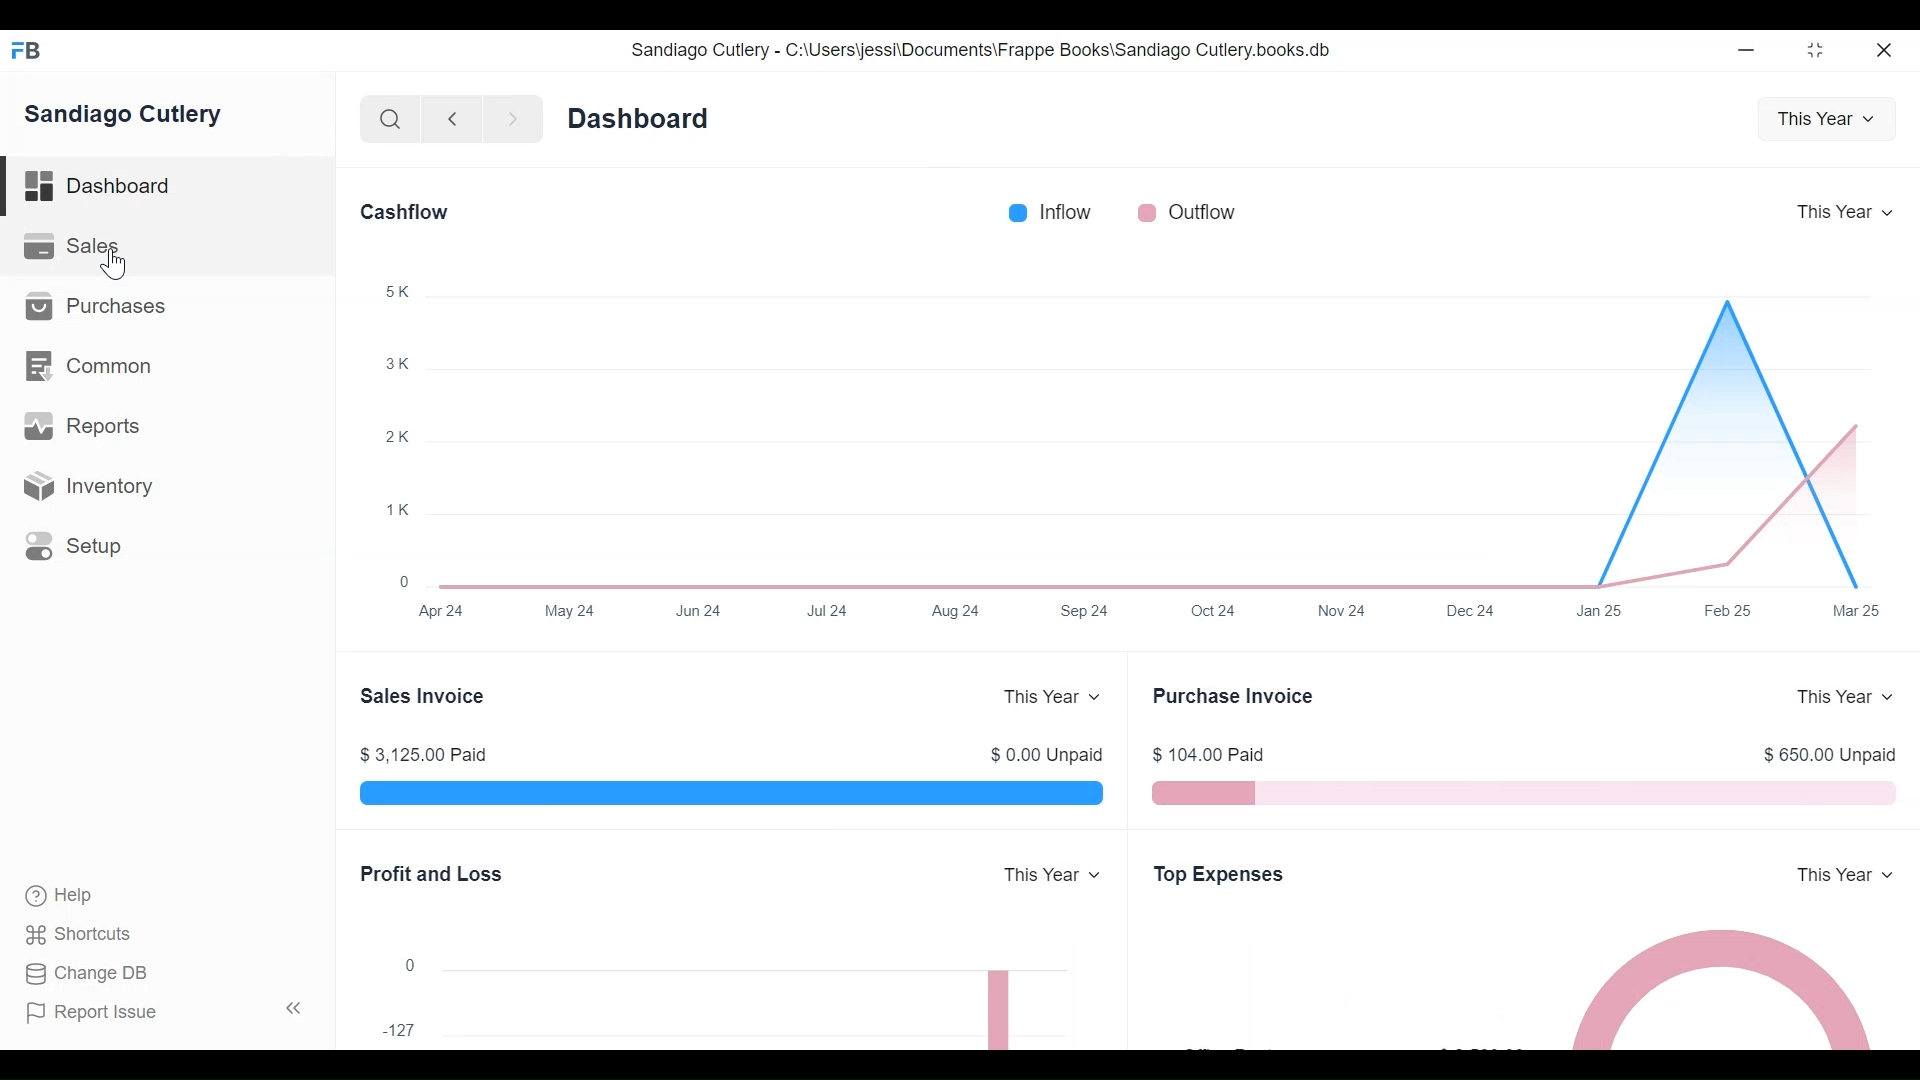  Describe the element at coordinates (1829, 753) in the screenshot. I see `$ 850.00 Unpaid` at that location.